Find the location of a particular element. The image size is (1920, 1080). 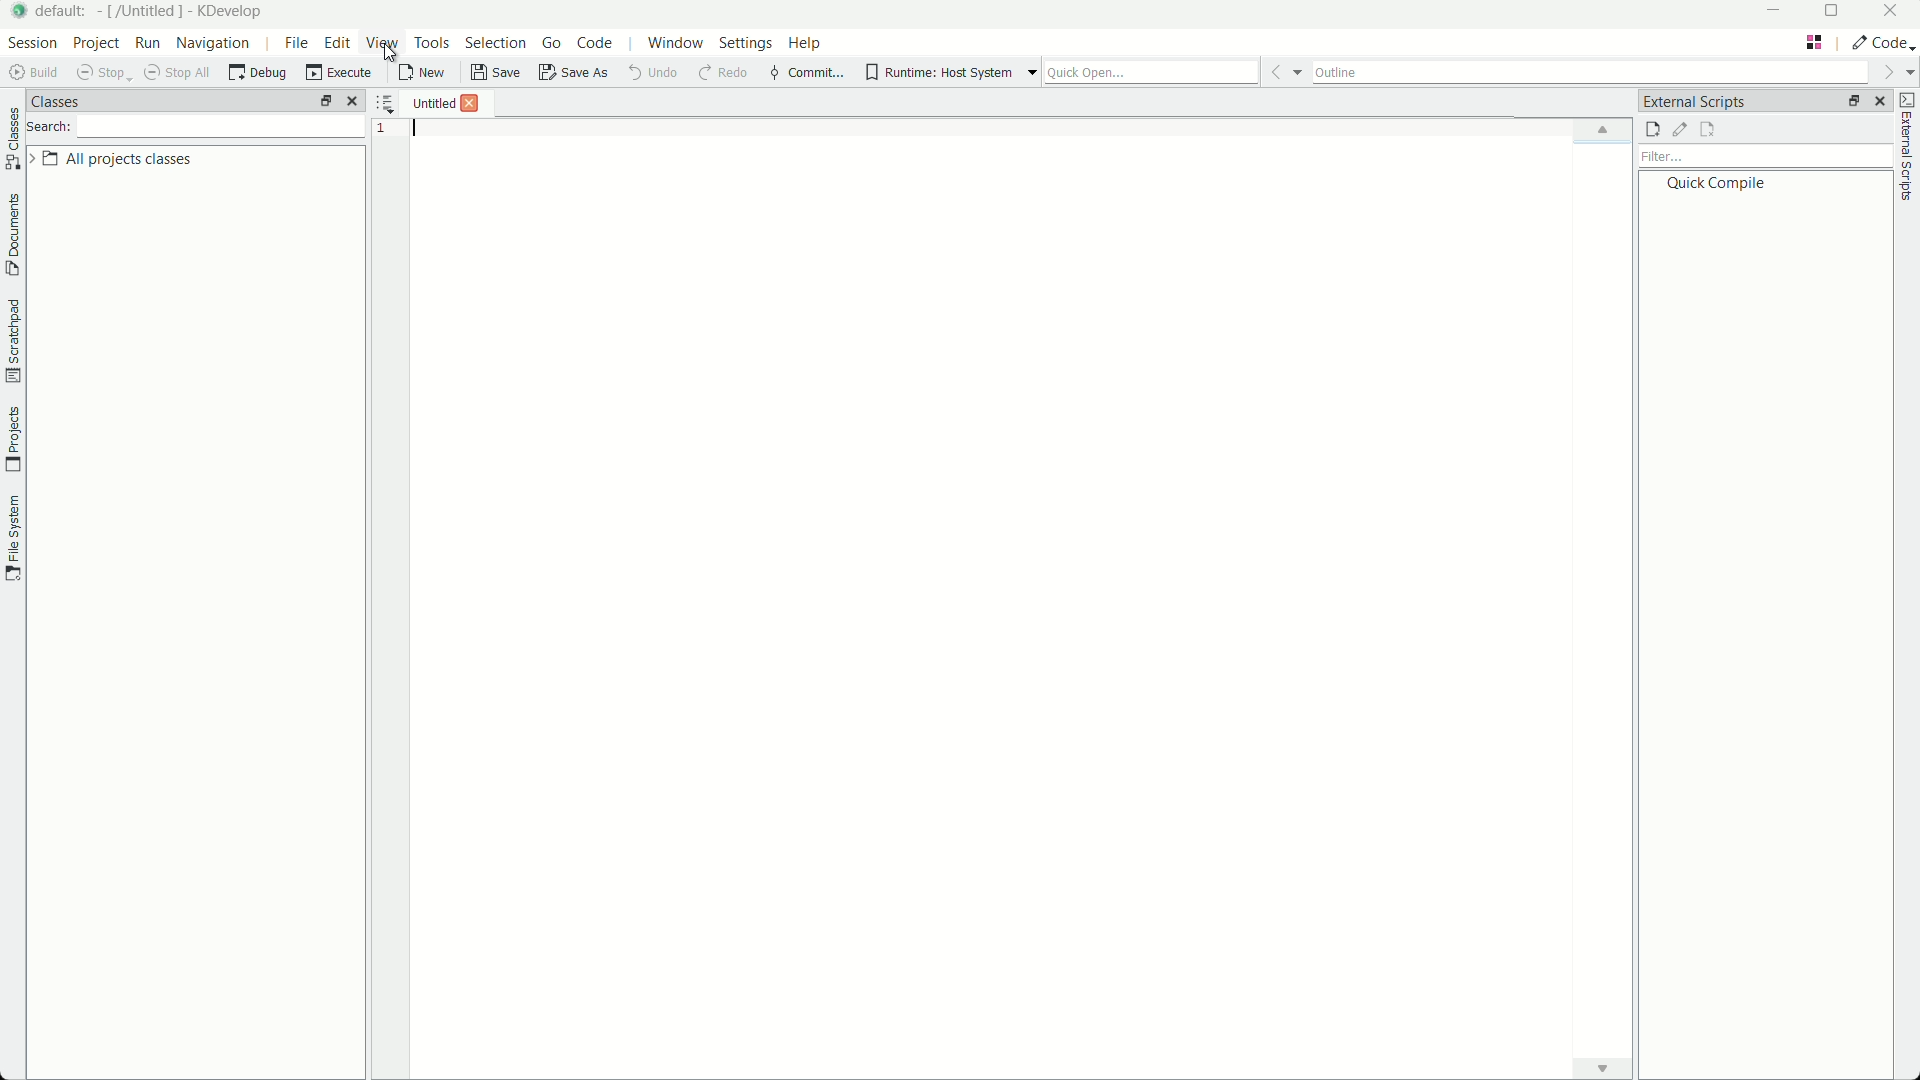

window menu is located at coordinates (675, 43).